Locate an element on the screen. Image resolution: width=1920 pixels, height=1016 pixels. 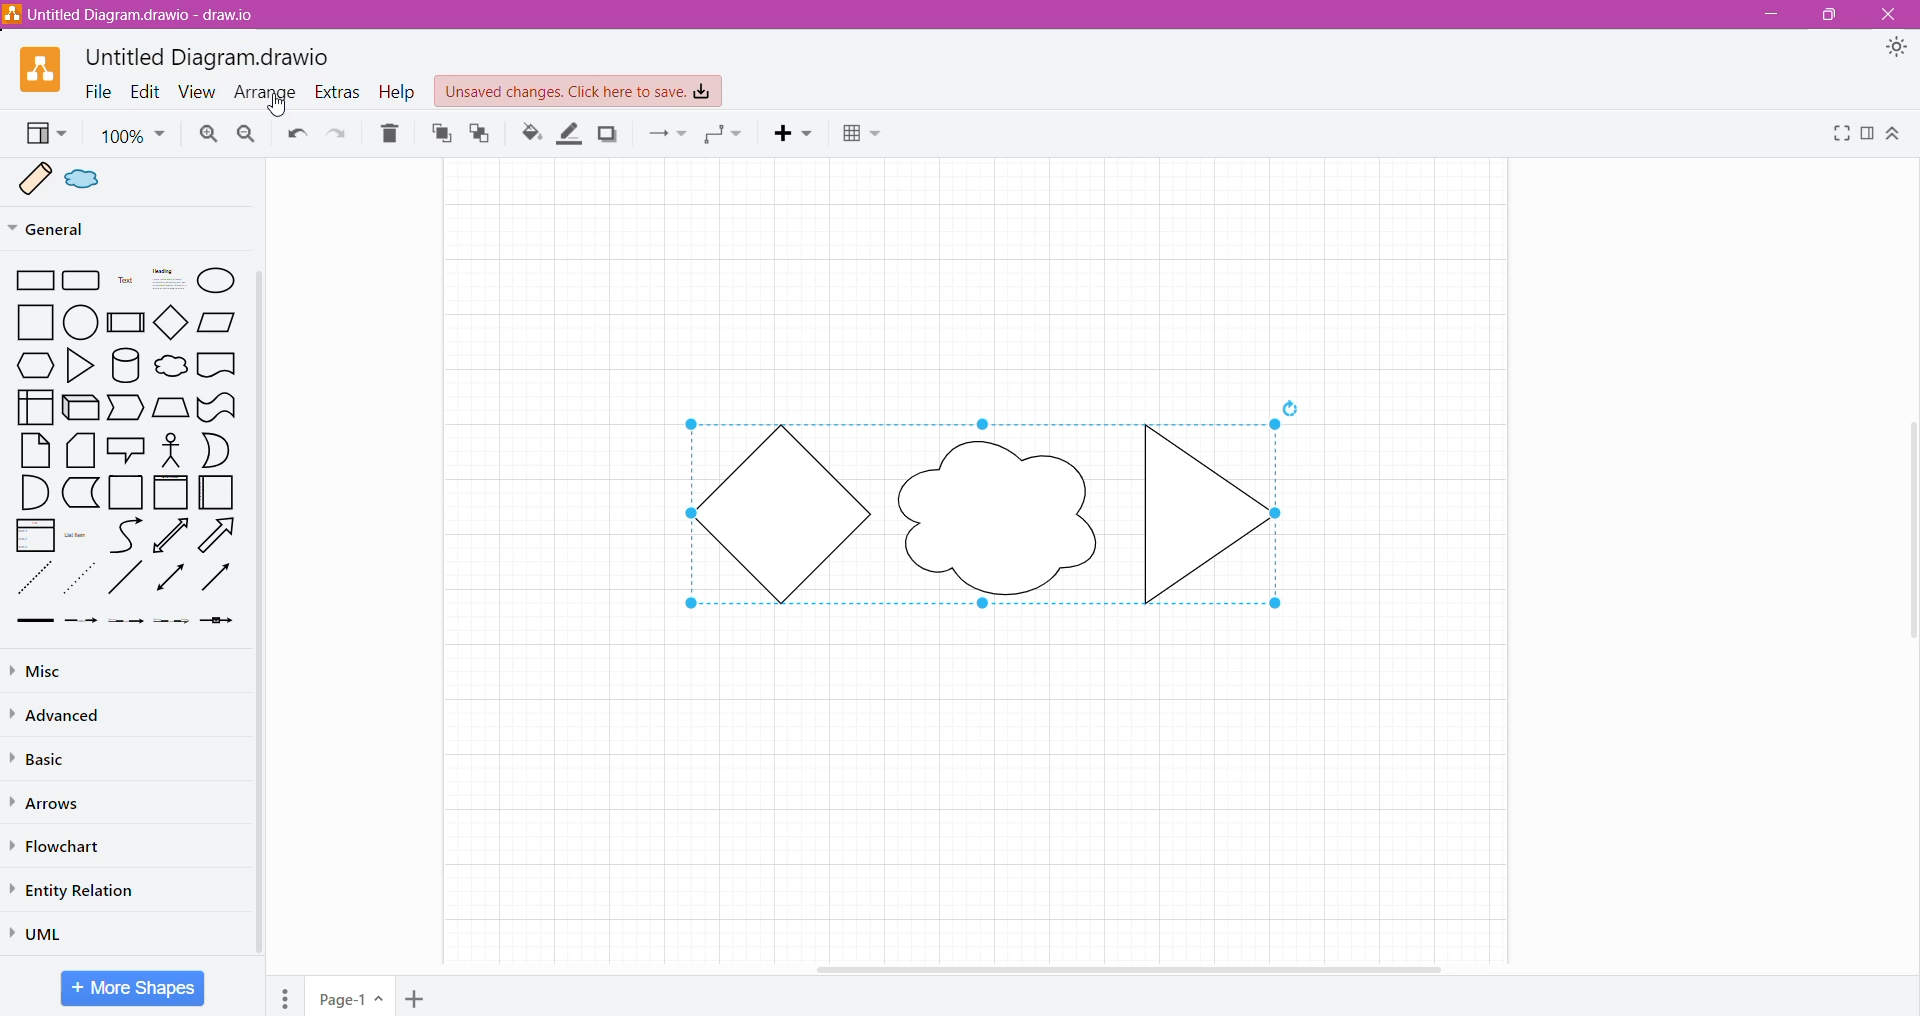
Undo is located at coordinates (296, 136).